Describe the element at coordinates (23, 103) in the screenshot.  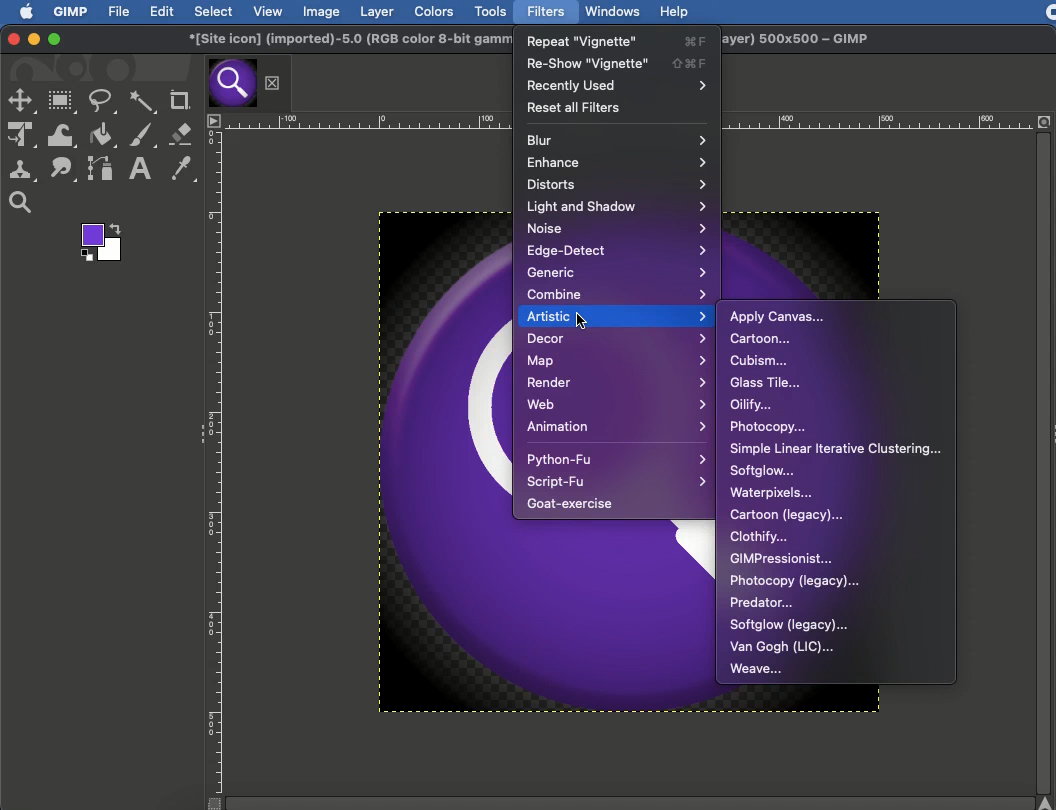
I see `selection` at that location.